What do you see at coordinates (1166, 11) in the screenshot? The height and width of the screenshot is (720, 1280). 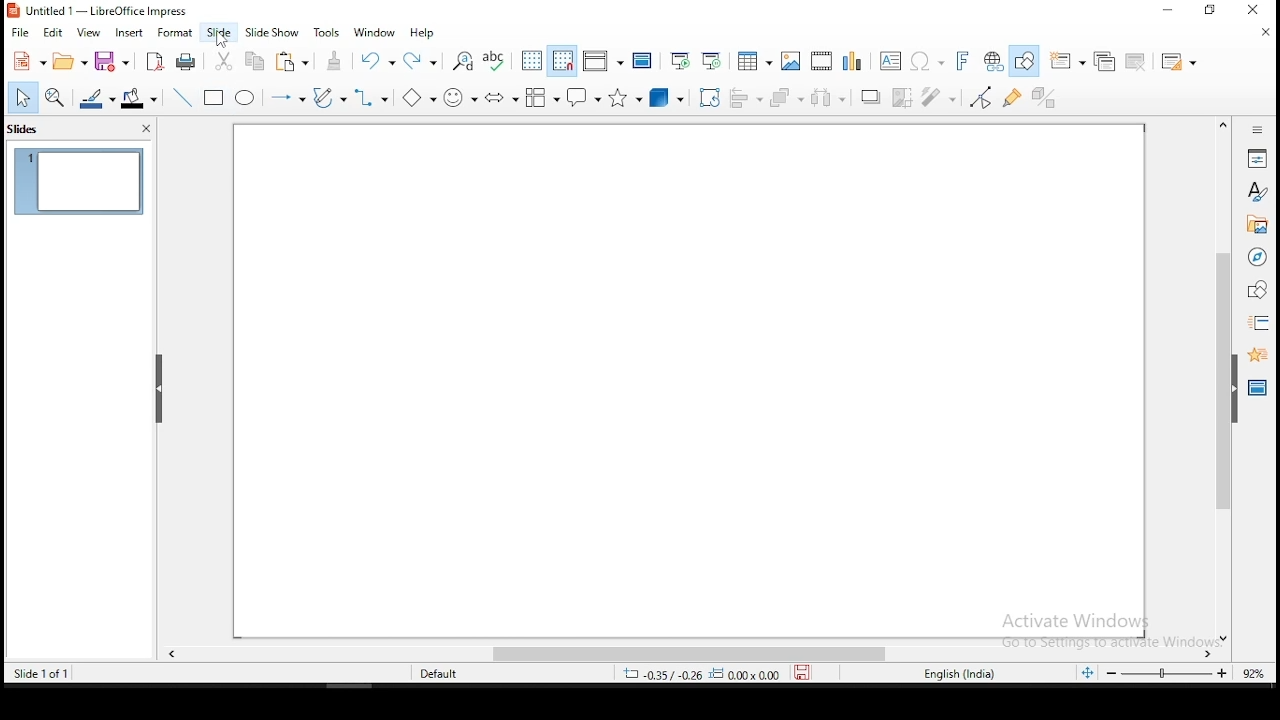 I see `minimize` at bounding box center [1166, 11].